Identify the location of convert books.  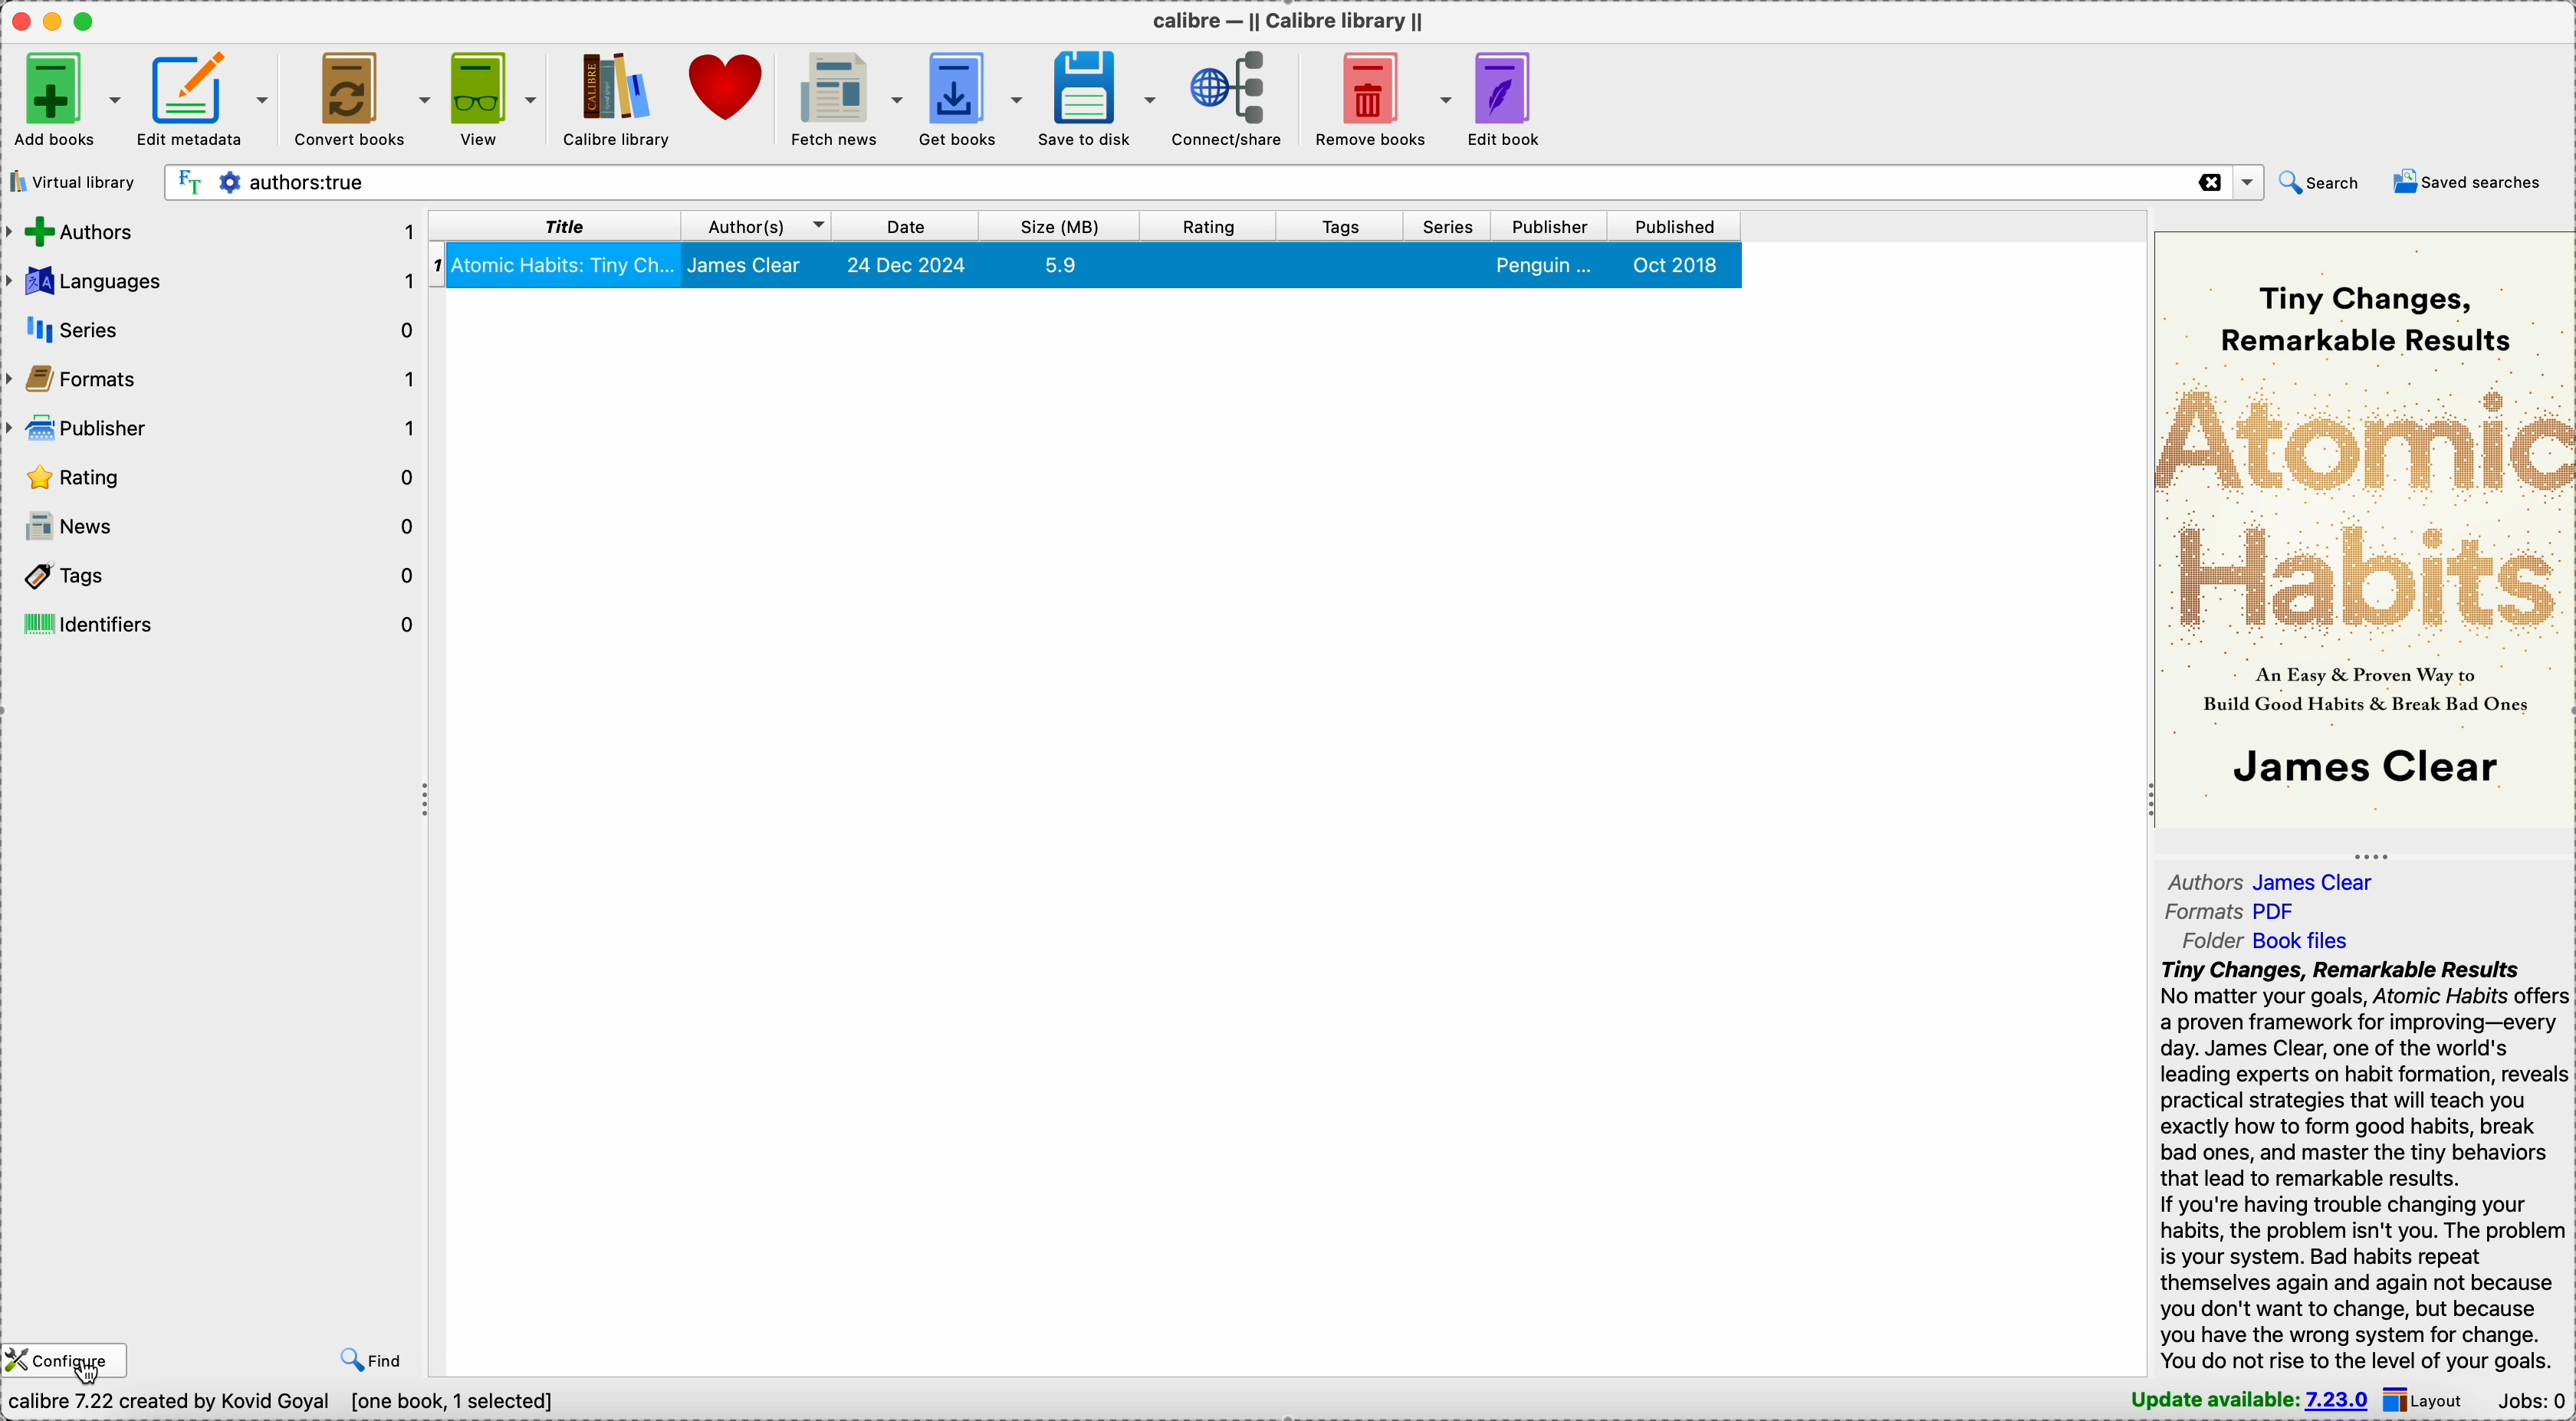
(364, 100).